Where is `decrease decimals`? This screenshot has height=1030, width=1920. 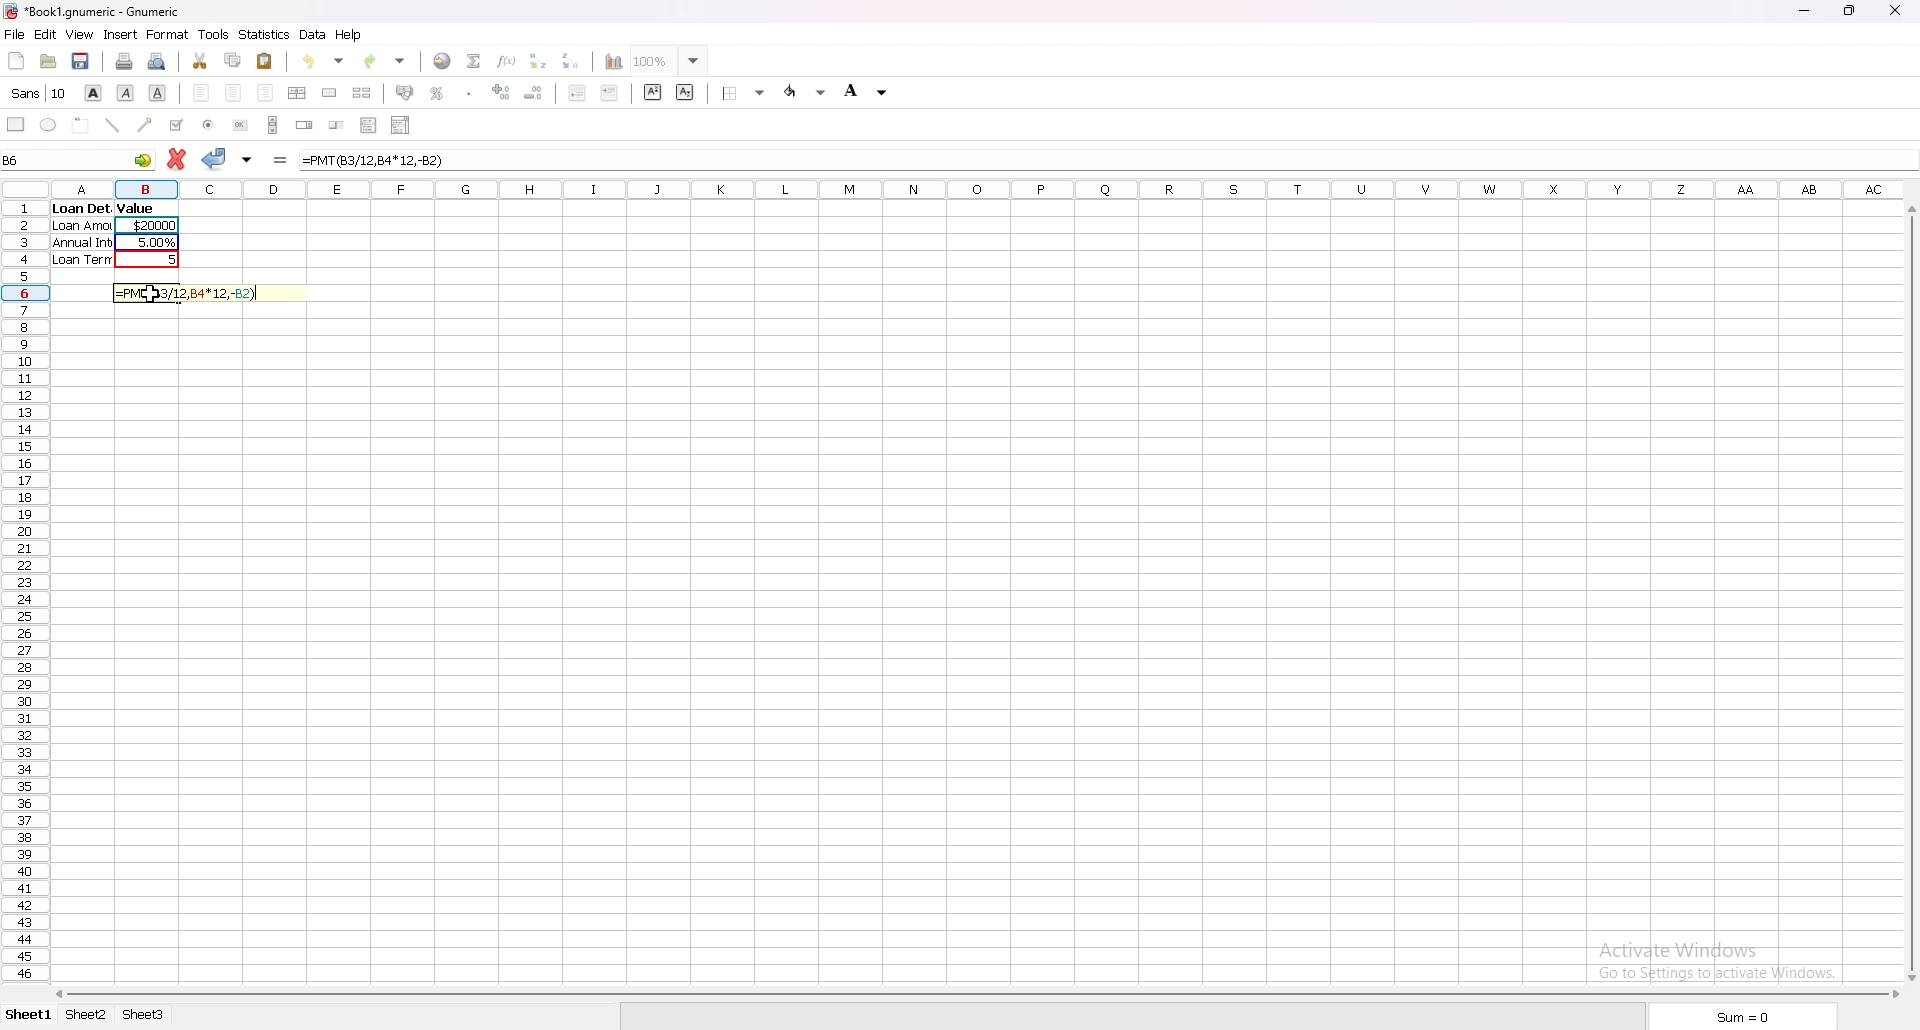 decrease decimals is located at coordinates (535, 93).